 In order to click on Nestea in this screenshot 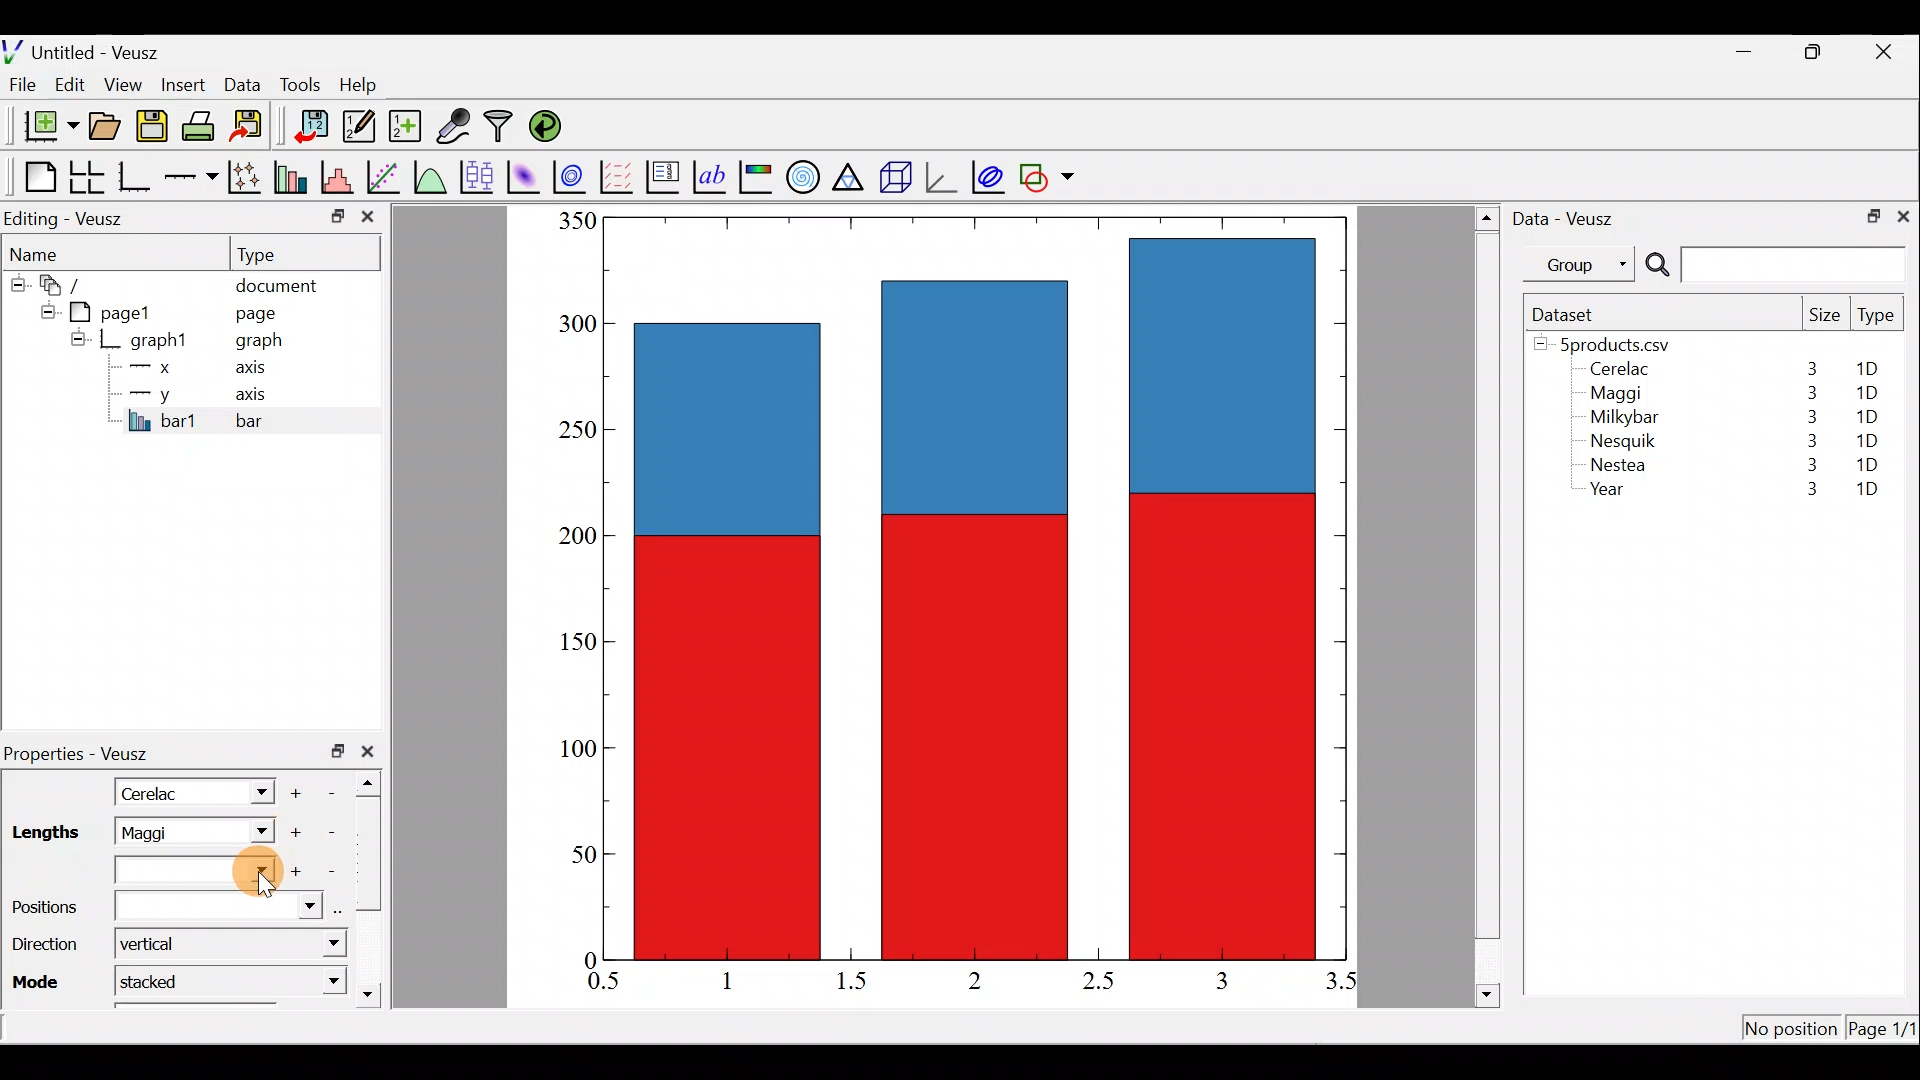, I will do `click(1619, 465)`.